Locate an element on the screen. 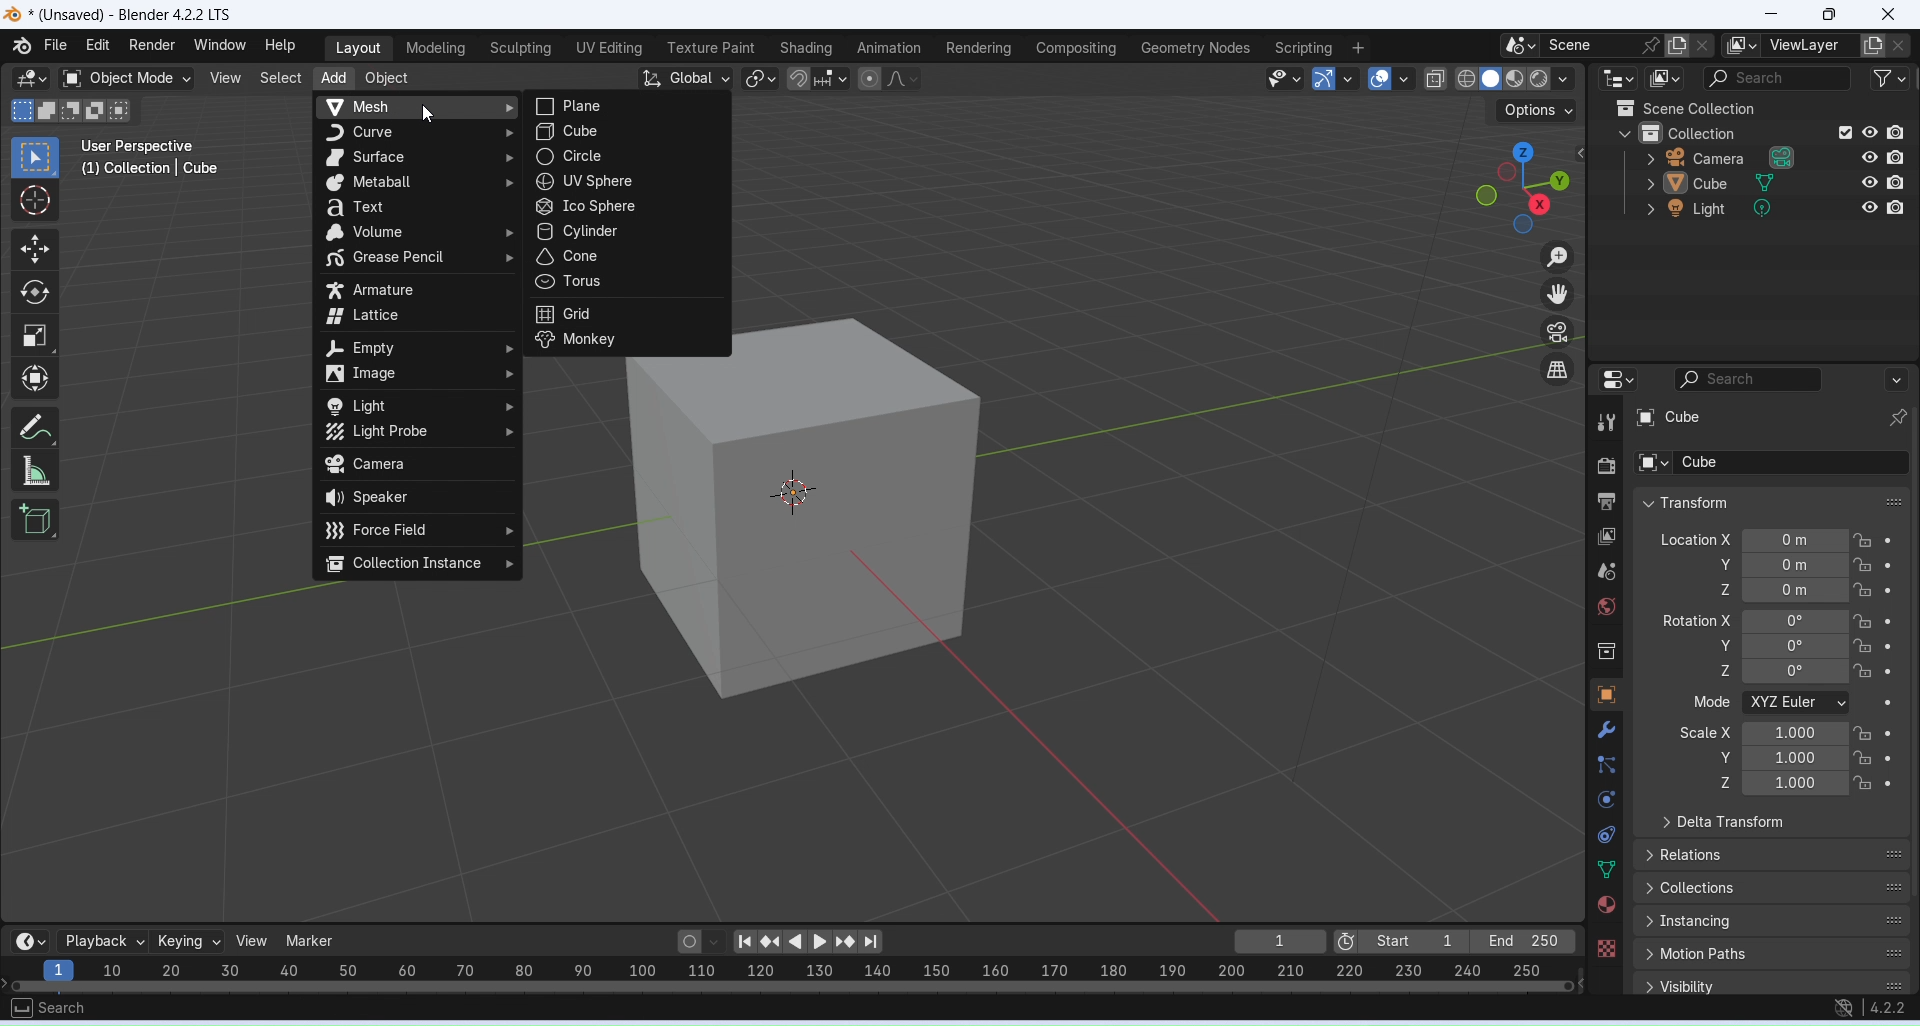 Image resolution: width=1920 pixels, height=1026 pixels. cube is located at coordinates (623, 132).